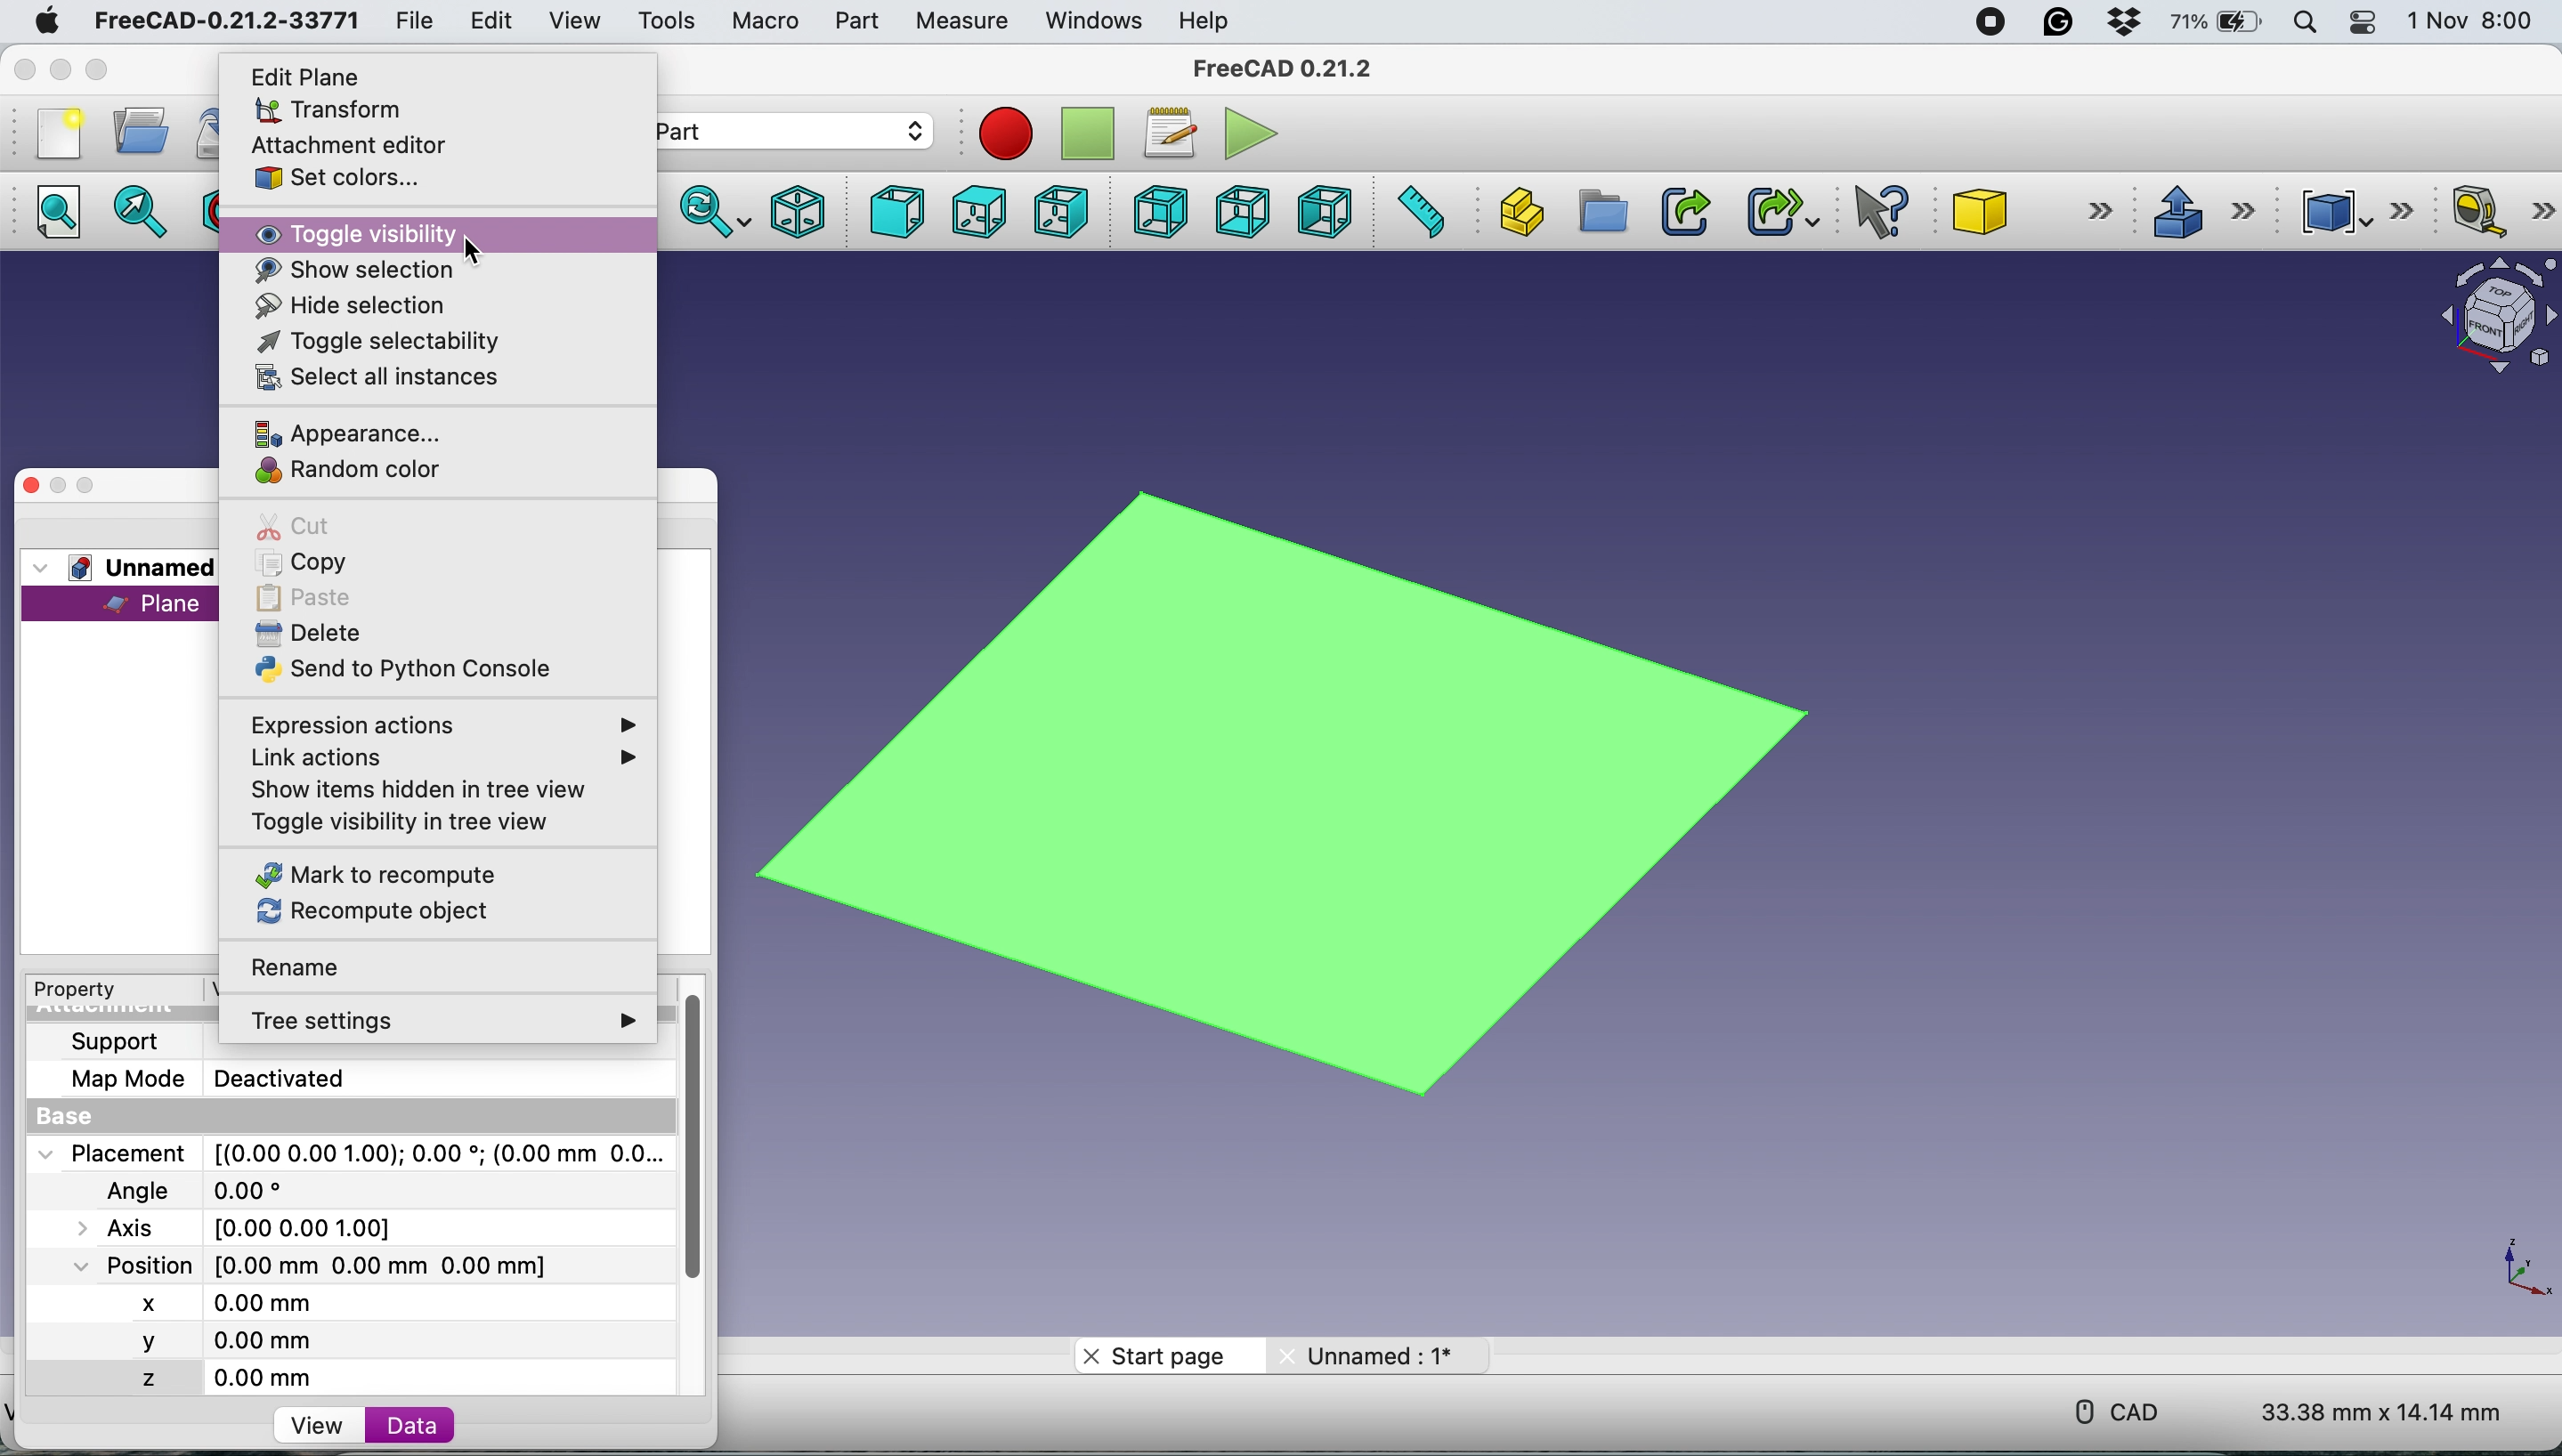 The image size is (2562, 1456). I want to click on object interface, so click(2488, 320).